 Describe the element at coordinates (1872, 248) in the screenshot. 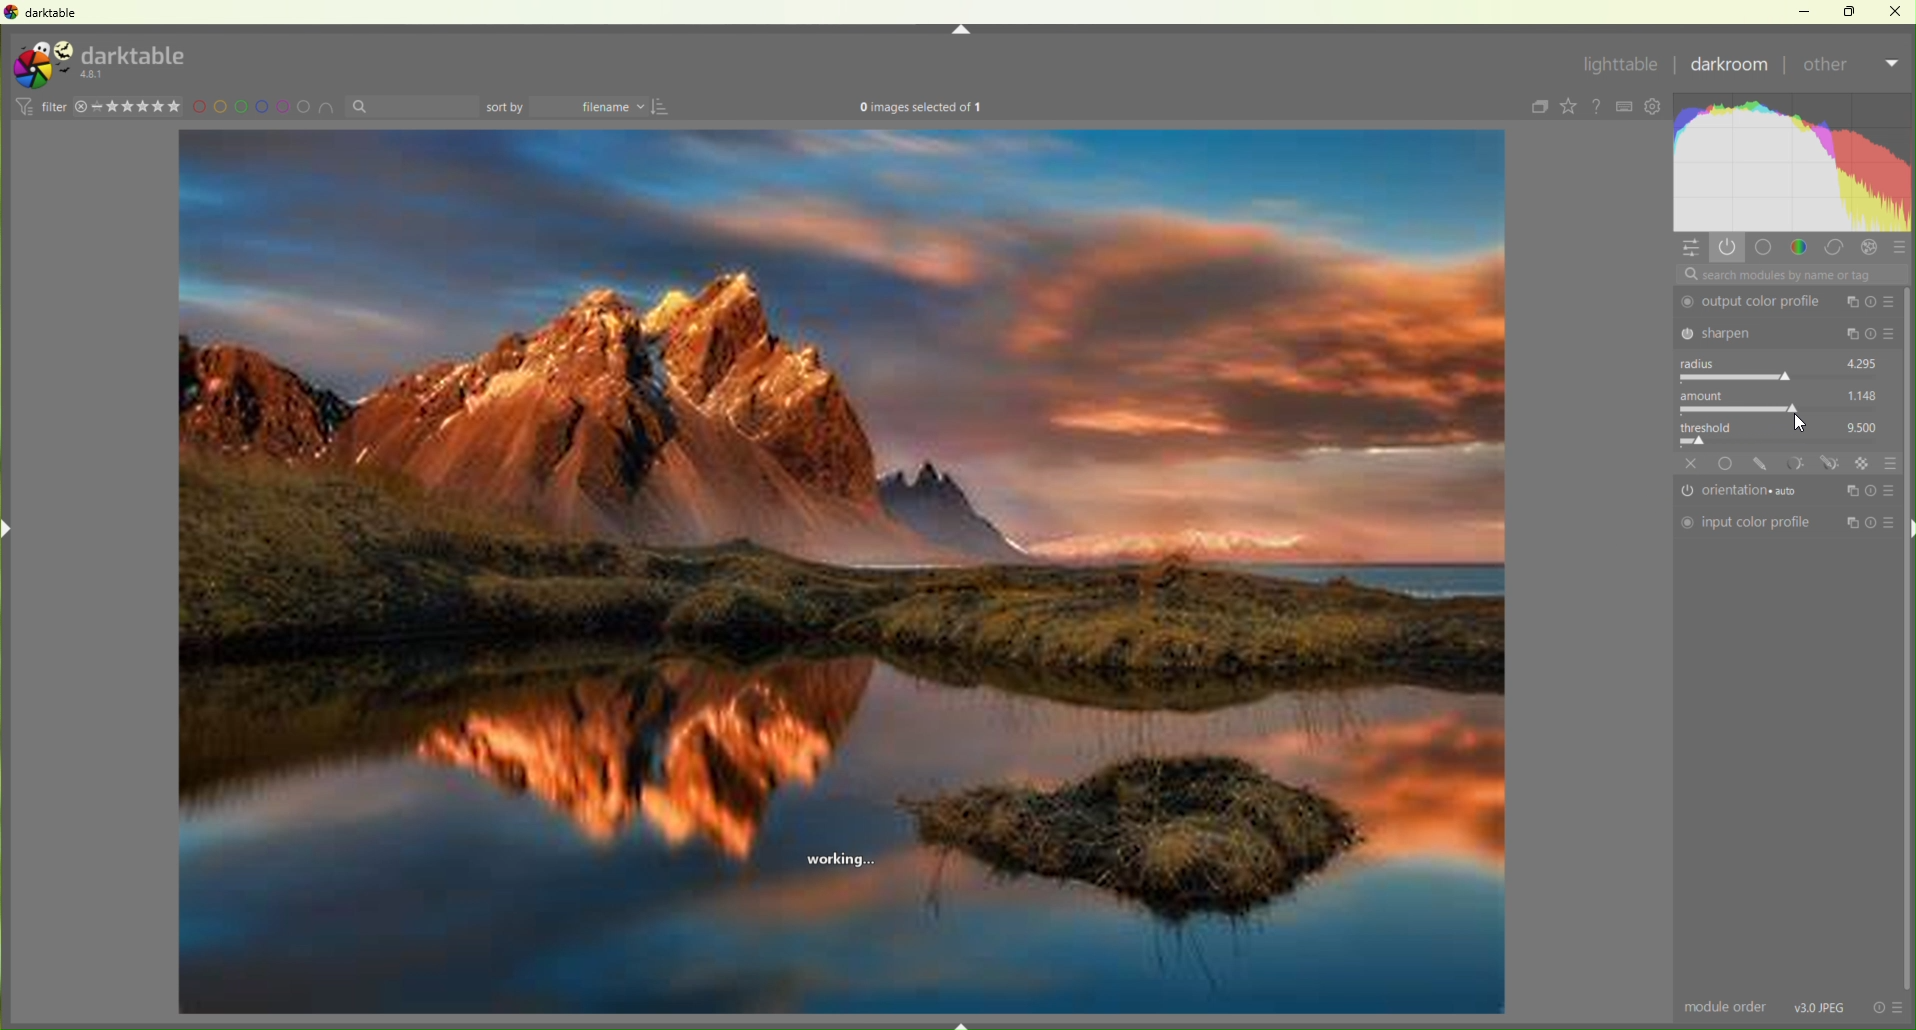

I see `Effects` at that location.